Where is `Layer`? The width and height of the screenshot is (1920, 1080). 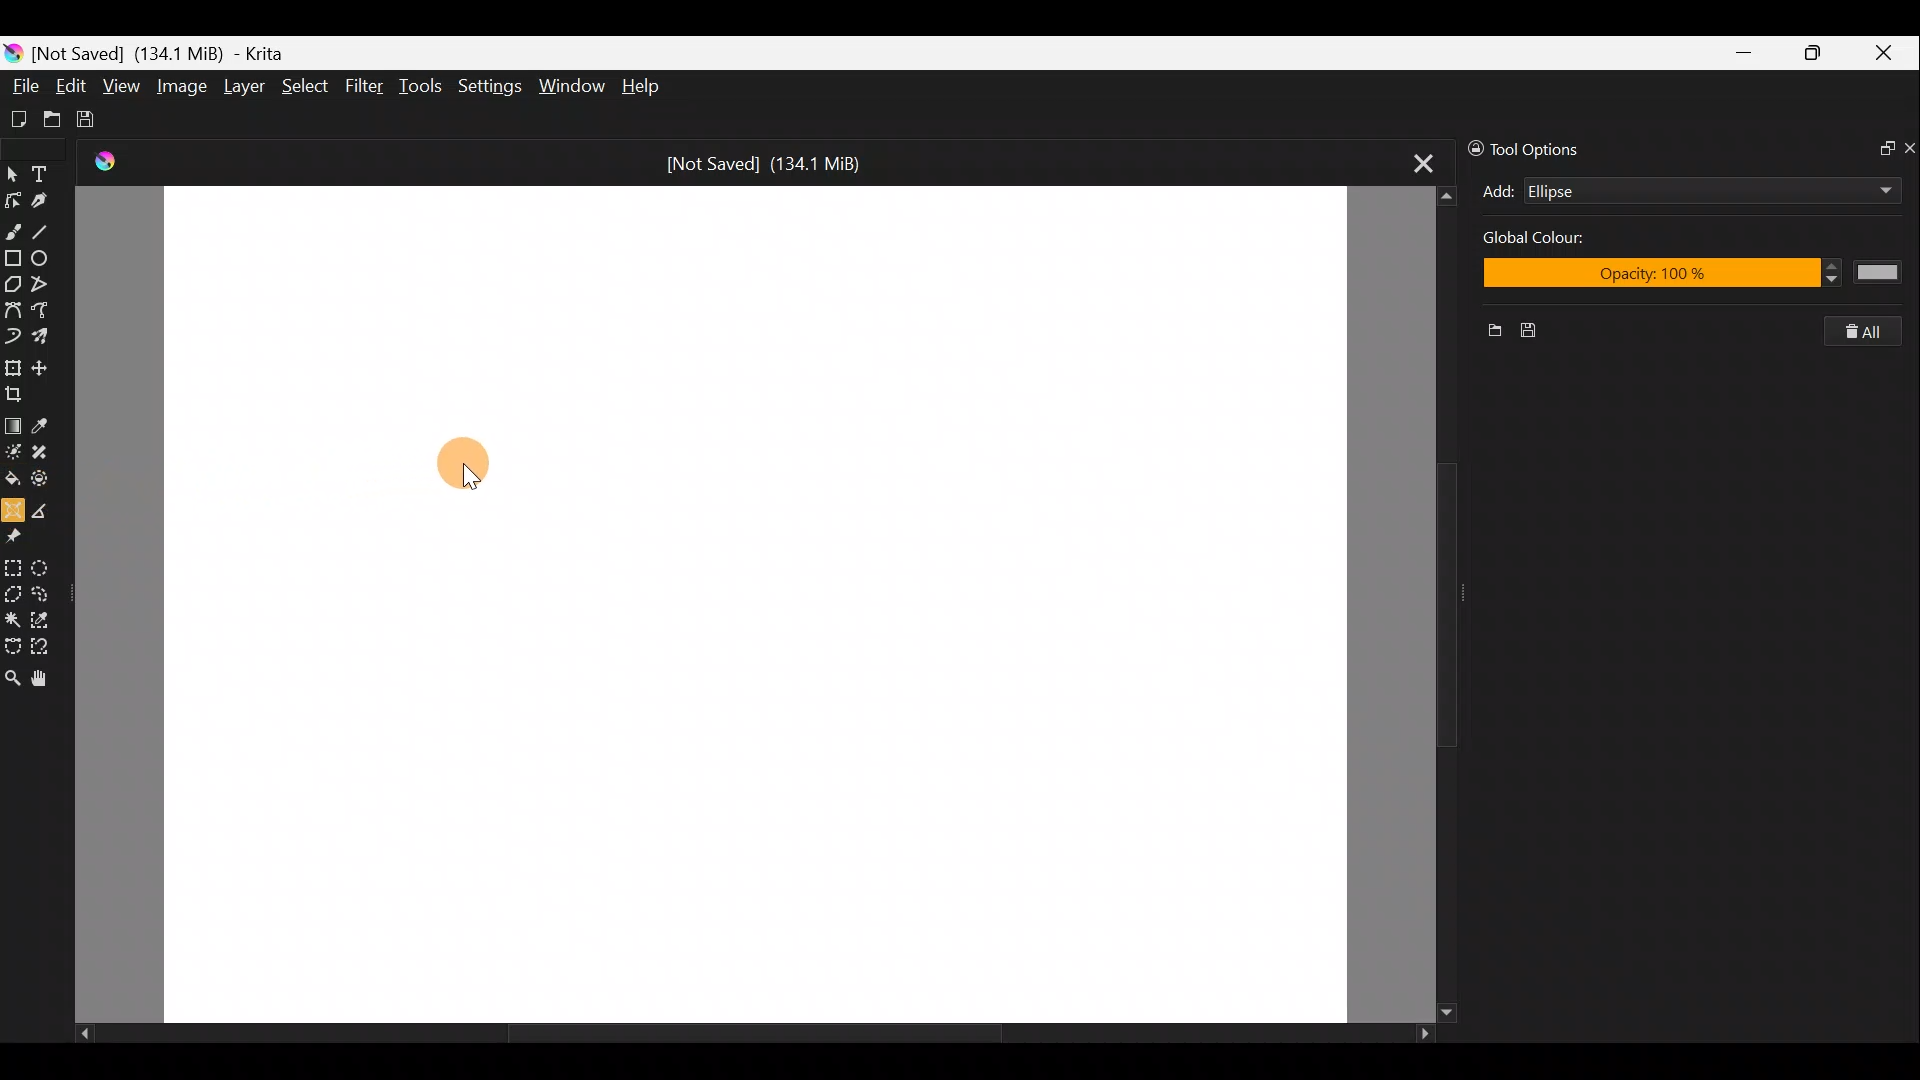
Layer is located at coordinates (242, 87).